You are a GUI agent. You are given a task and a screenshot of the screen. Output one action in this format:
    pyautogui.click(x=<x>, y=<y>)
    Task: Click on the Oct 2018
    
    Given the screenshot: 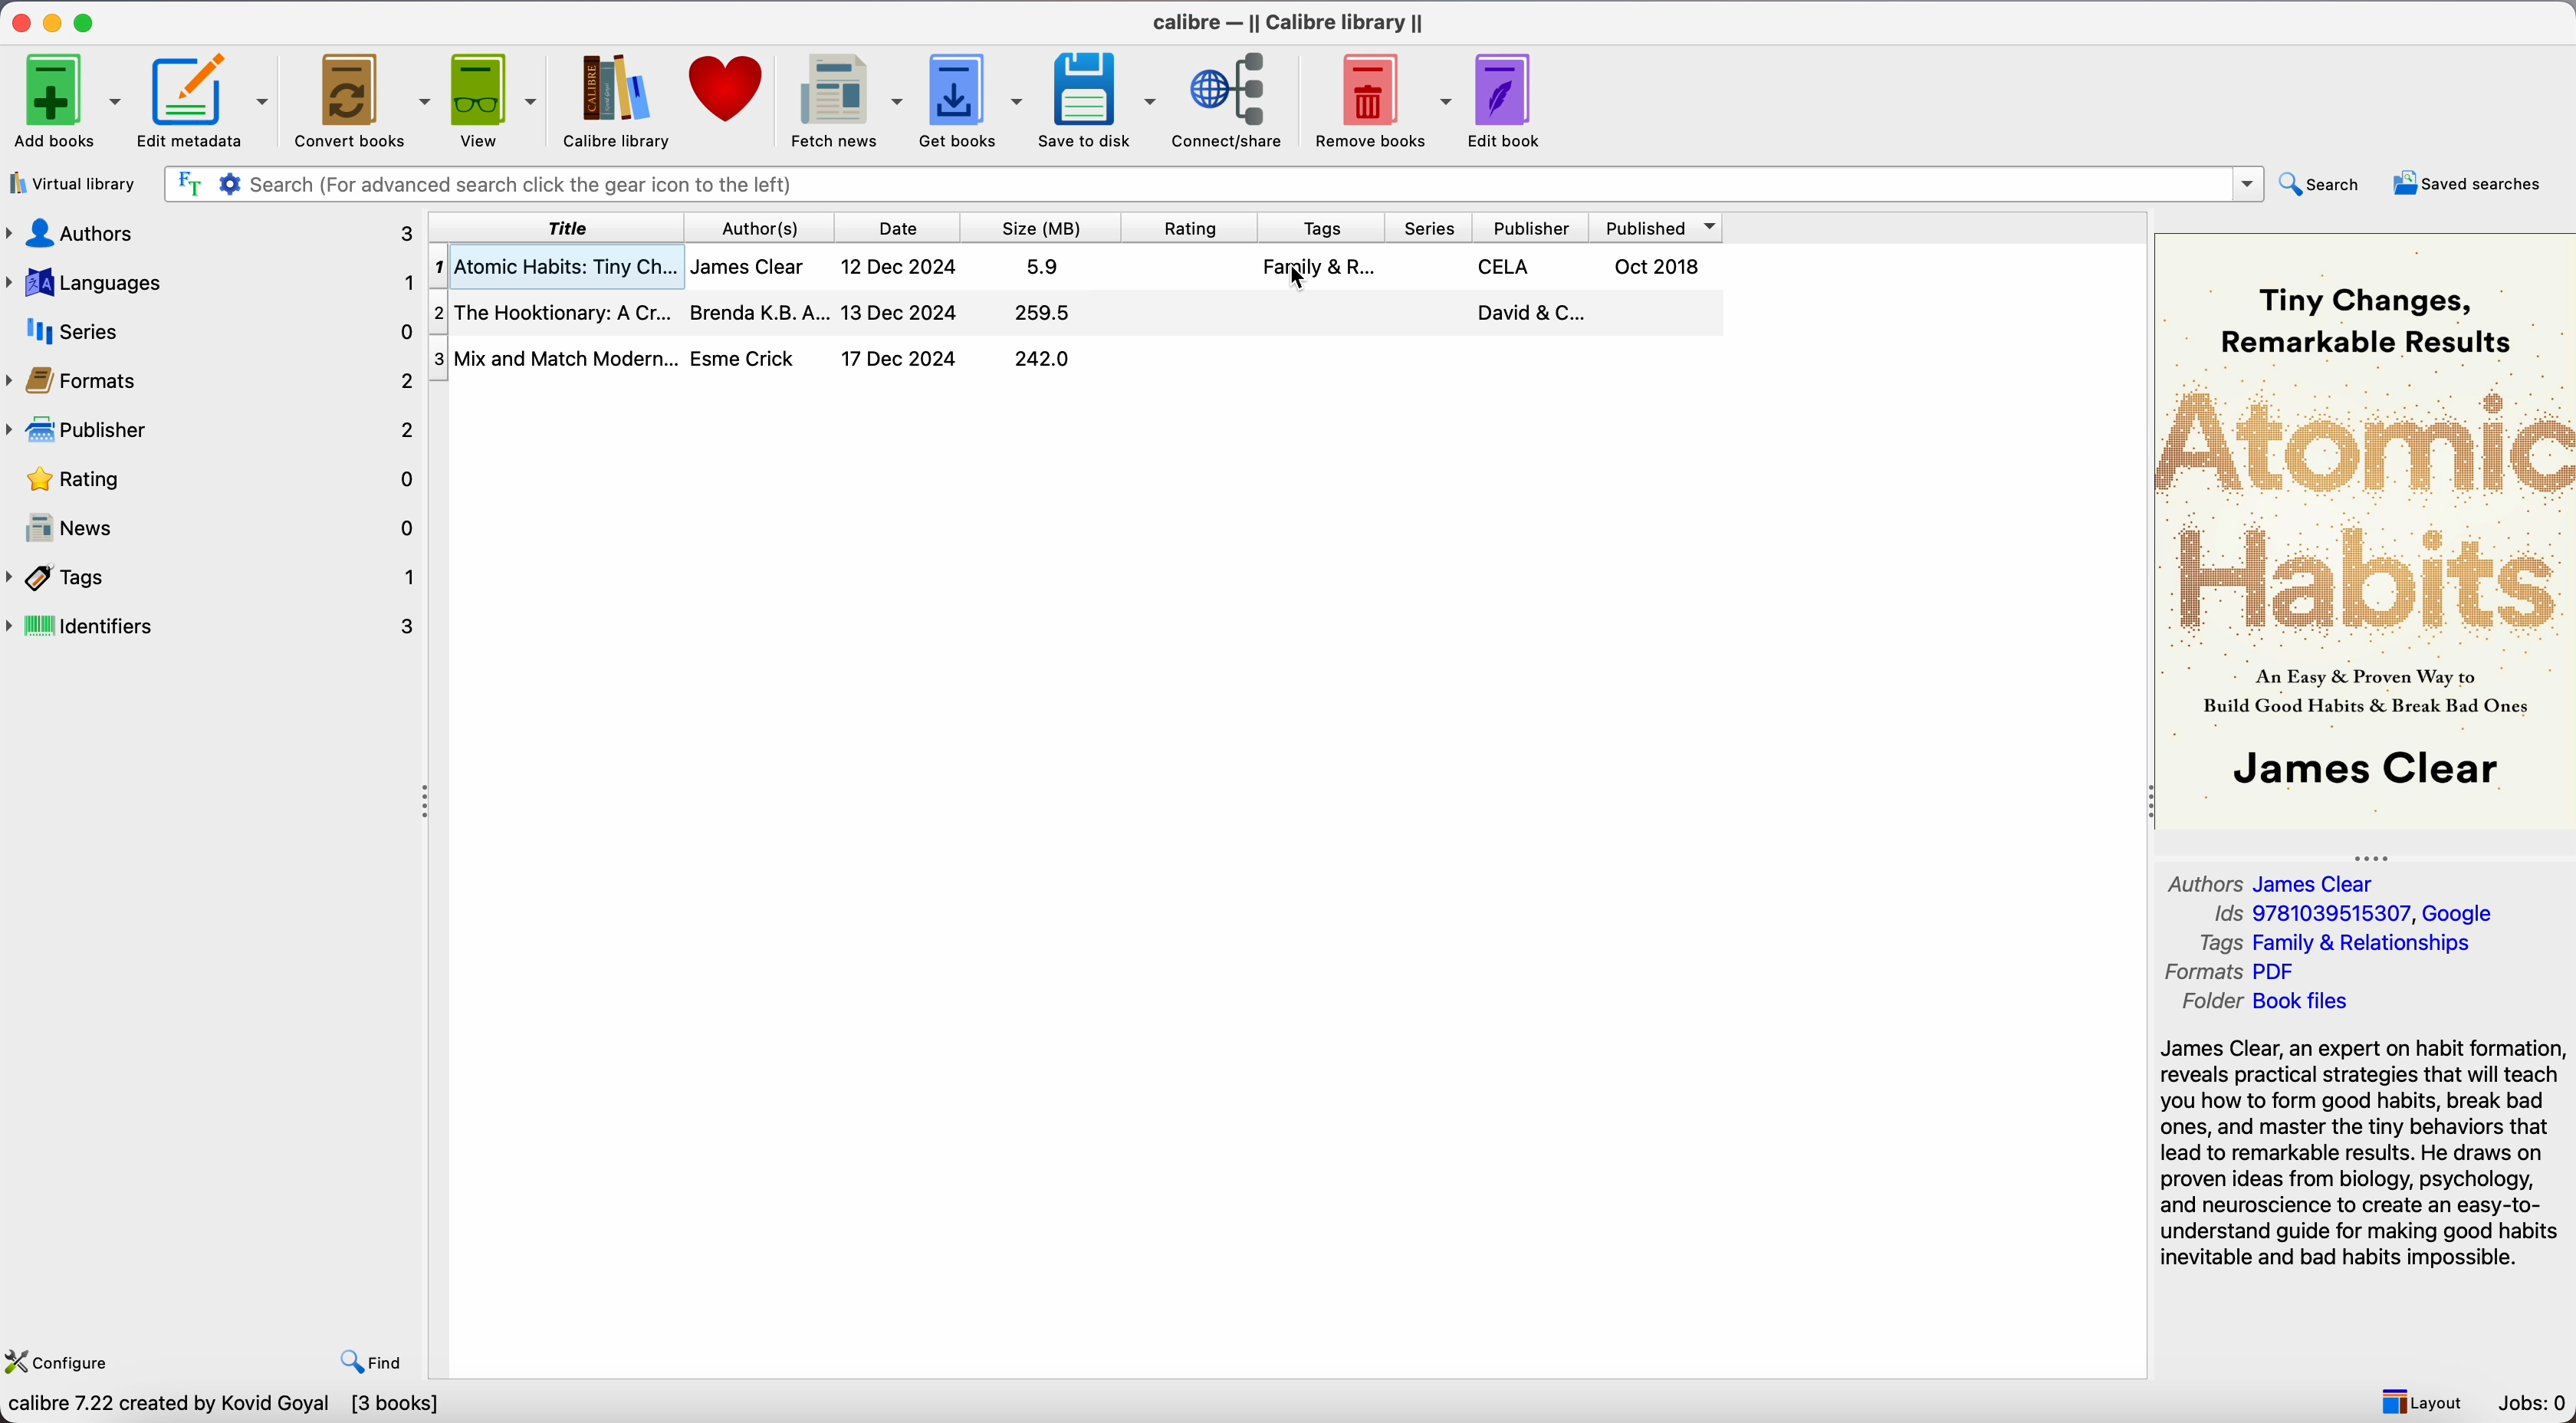 What is the action you would take?
    pyautogui.click(x=1661, y=266)
    